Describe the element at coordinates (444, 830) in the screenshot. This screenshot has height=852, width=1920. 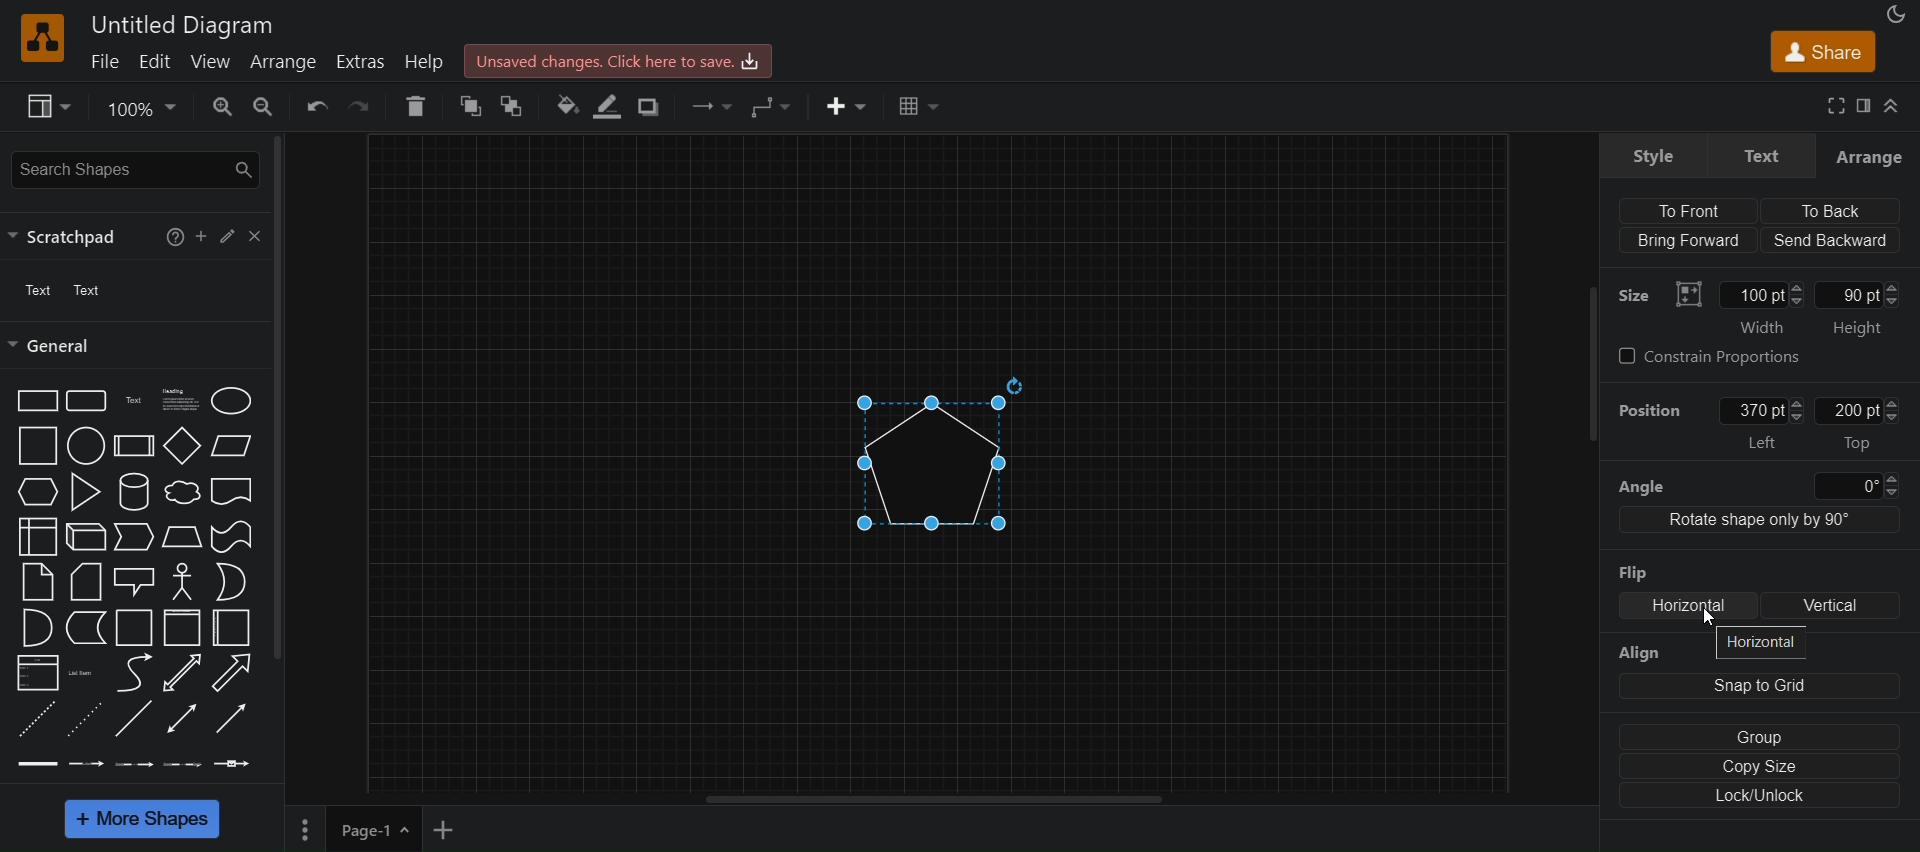
I see `add new page` at that location.